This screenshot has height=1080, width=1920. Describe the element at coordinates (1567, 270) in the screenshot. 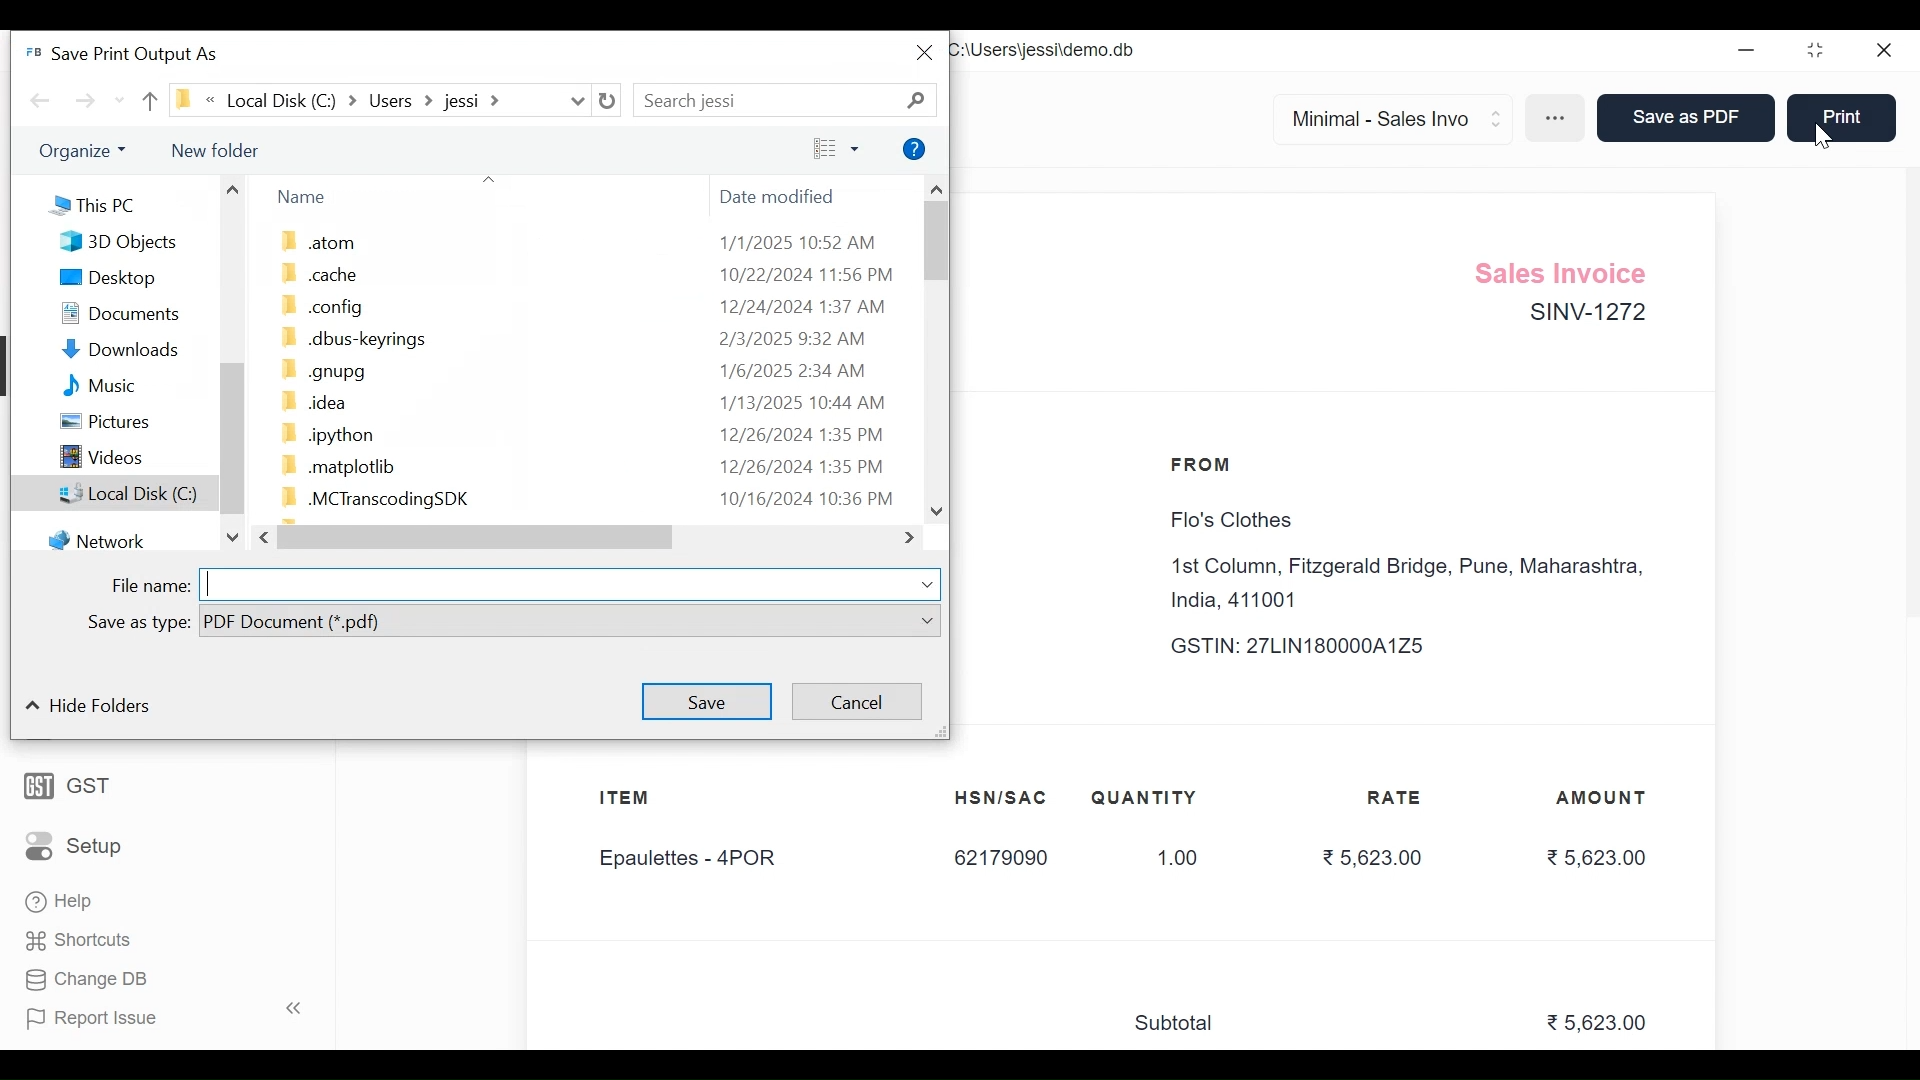

I see `Sales Invoice` at that location.